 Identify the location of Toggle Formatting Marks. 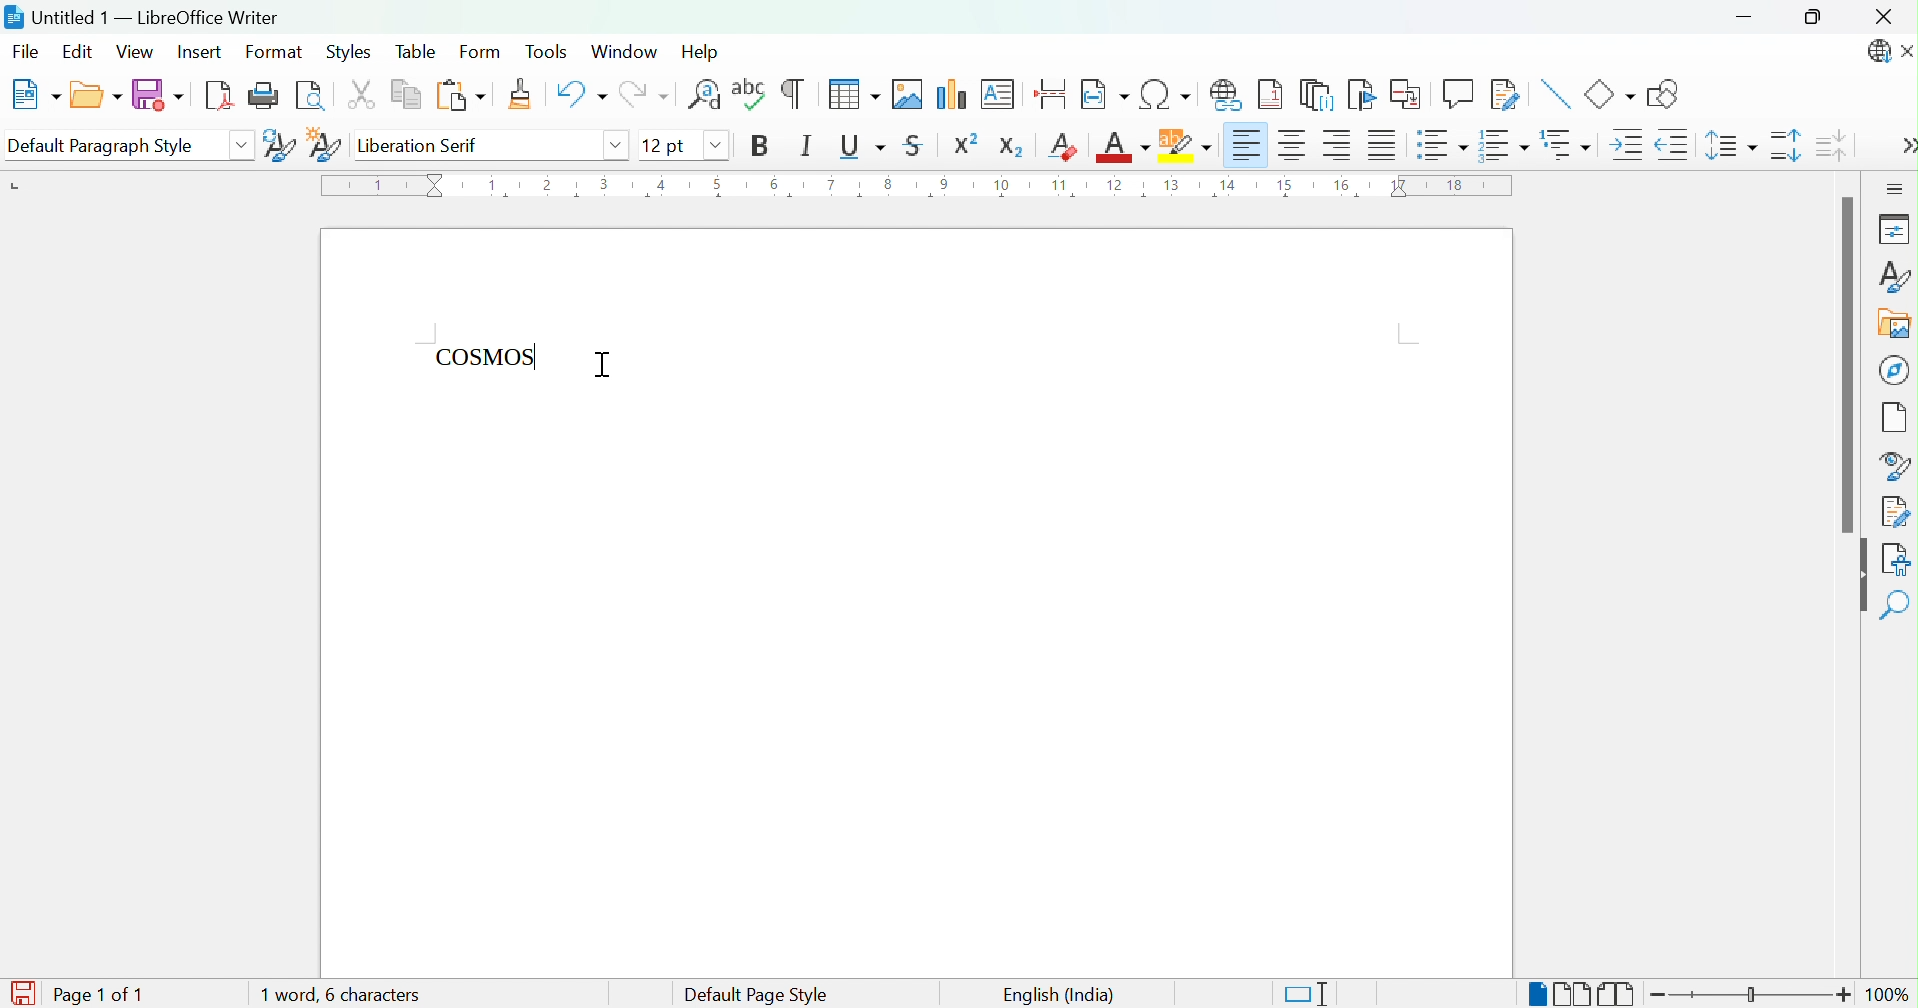
(793, 92).